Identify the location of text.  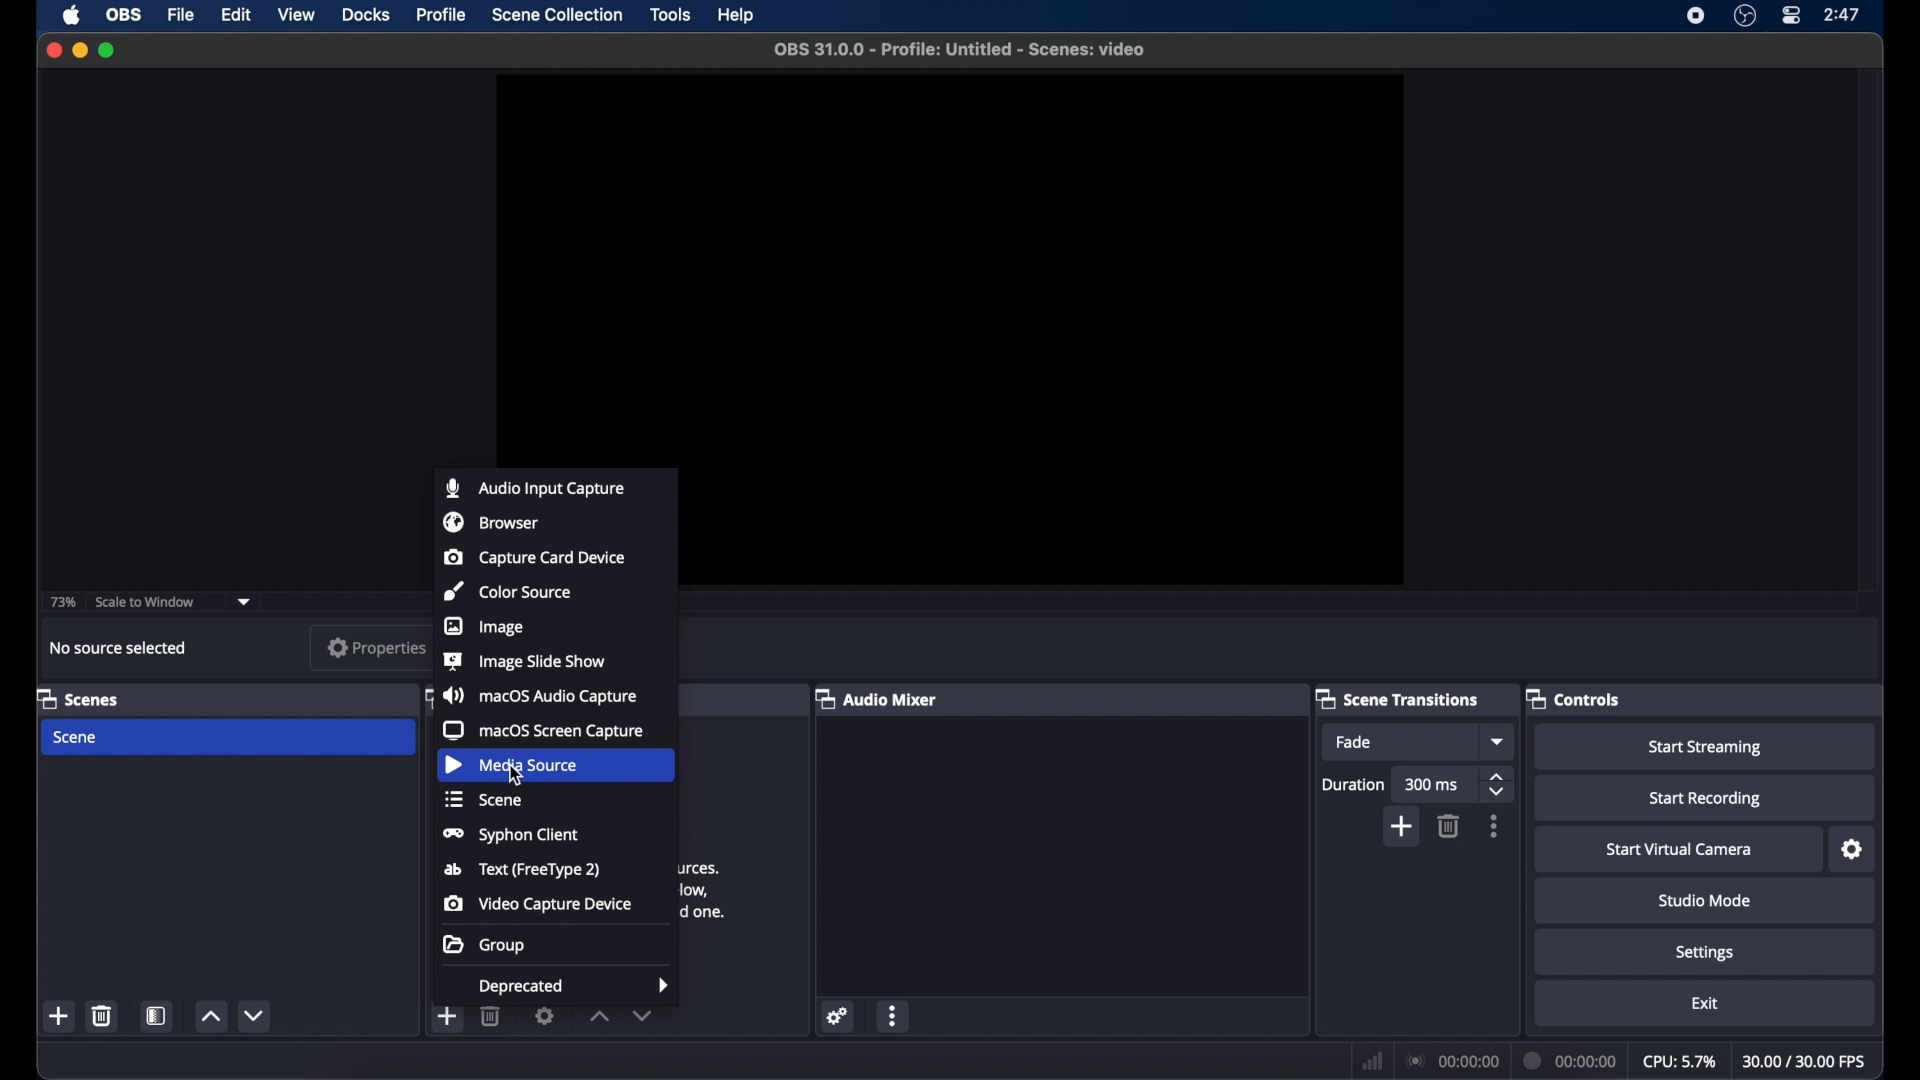
(523, 870).